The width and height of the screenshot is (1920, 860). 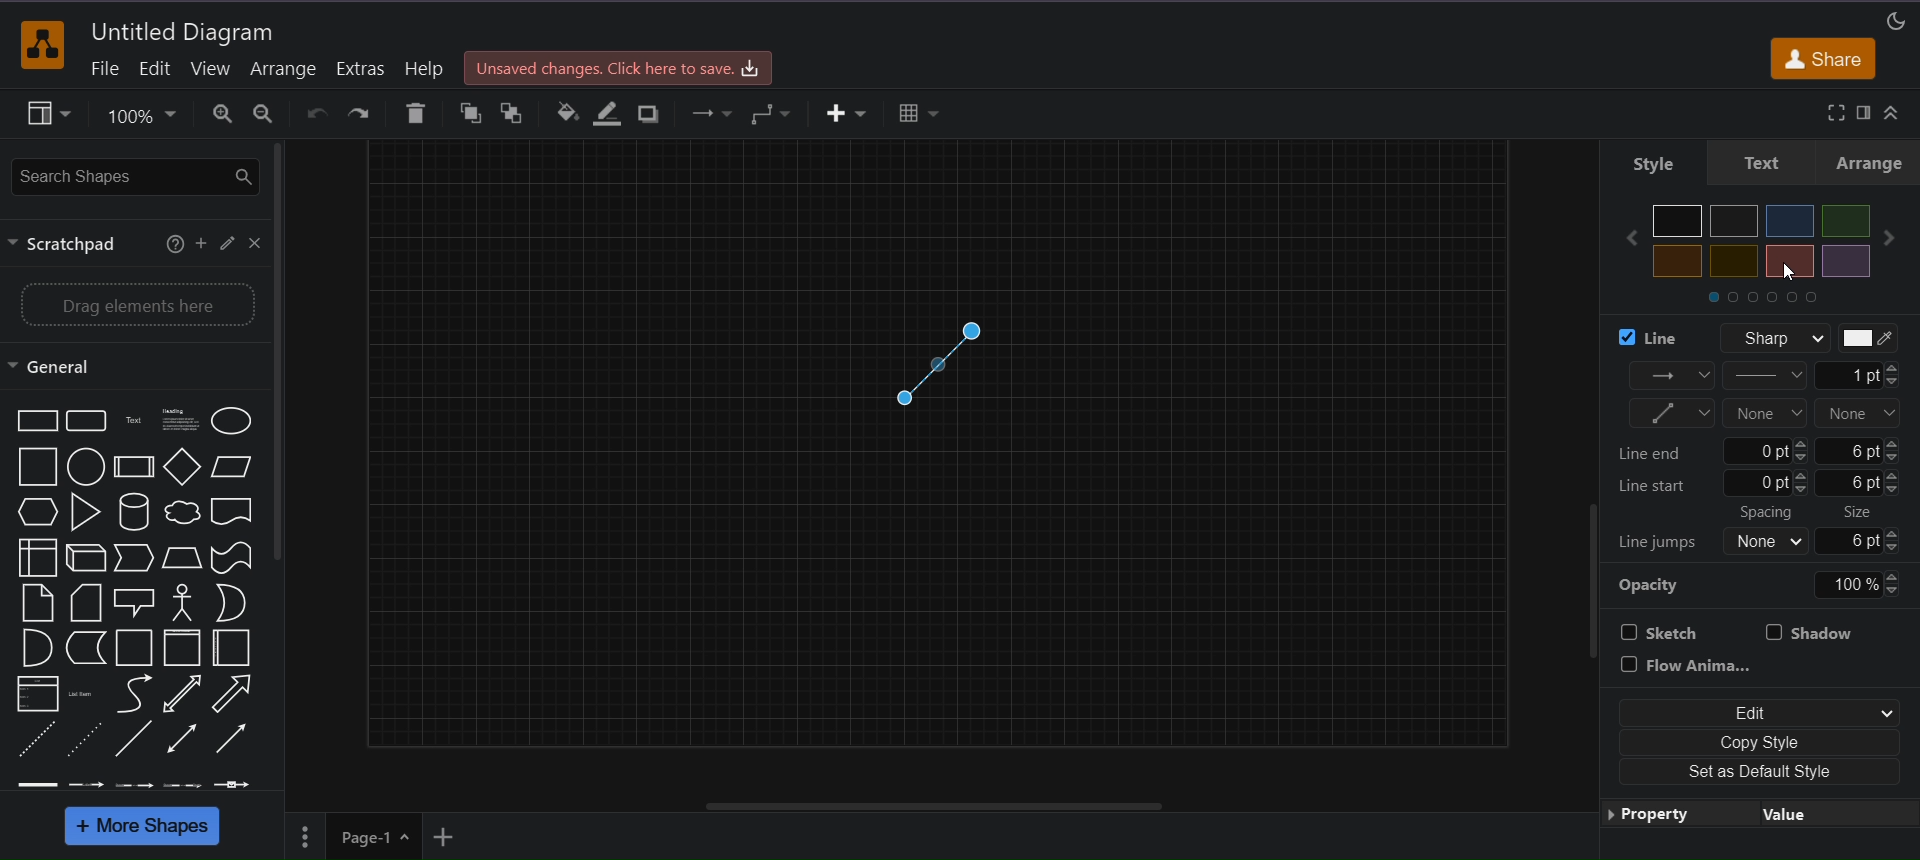 What do you see at coordinates (1668, 631) in the screenshot?
I see `sketch` at bounding box center [1668, 631].